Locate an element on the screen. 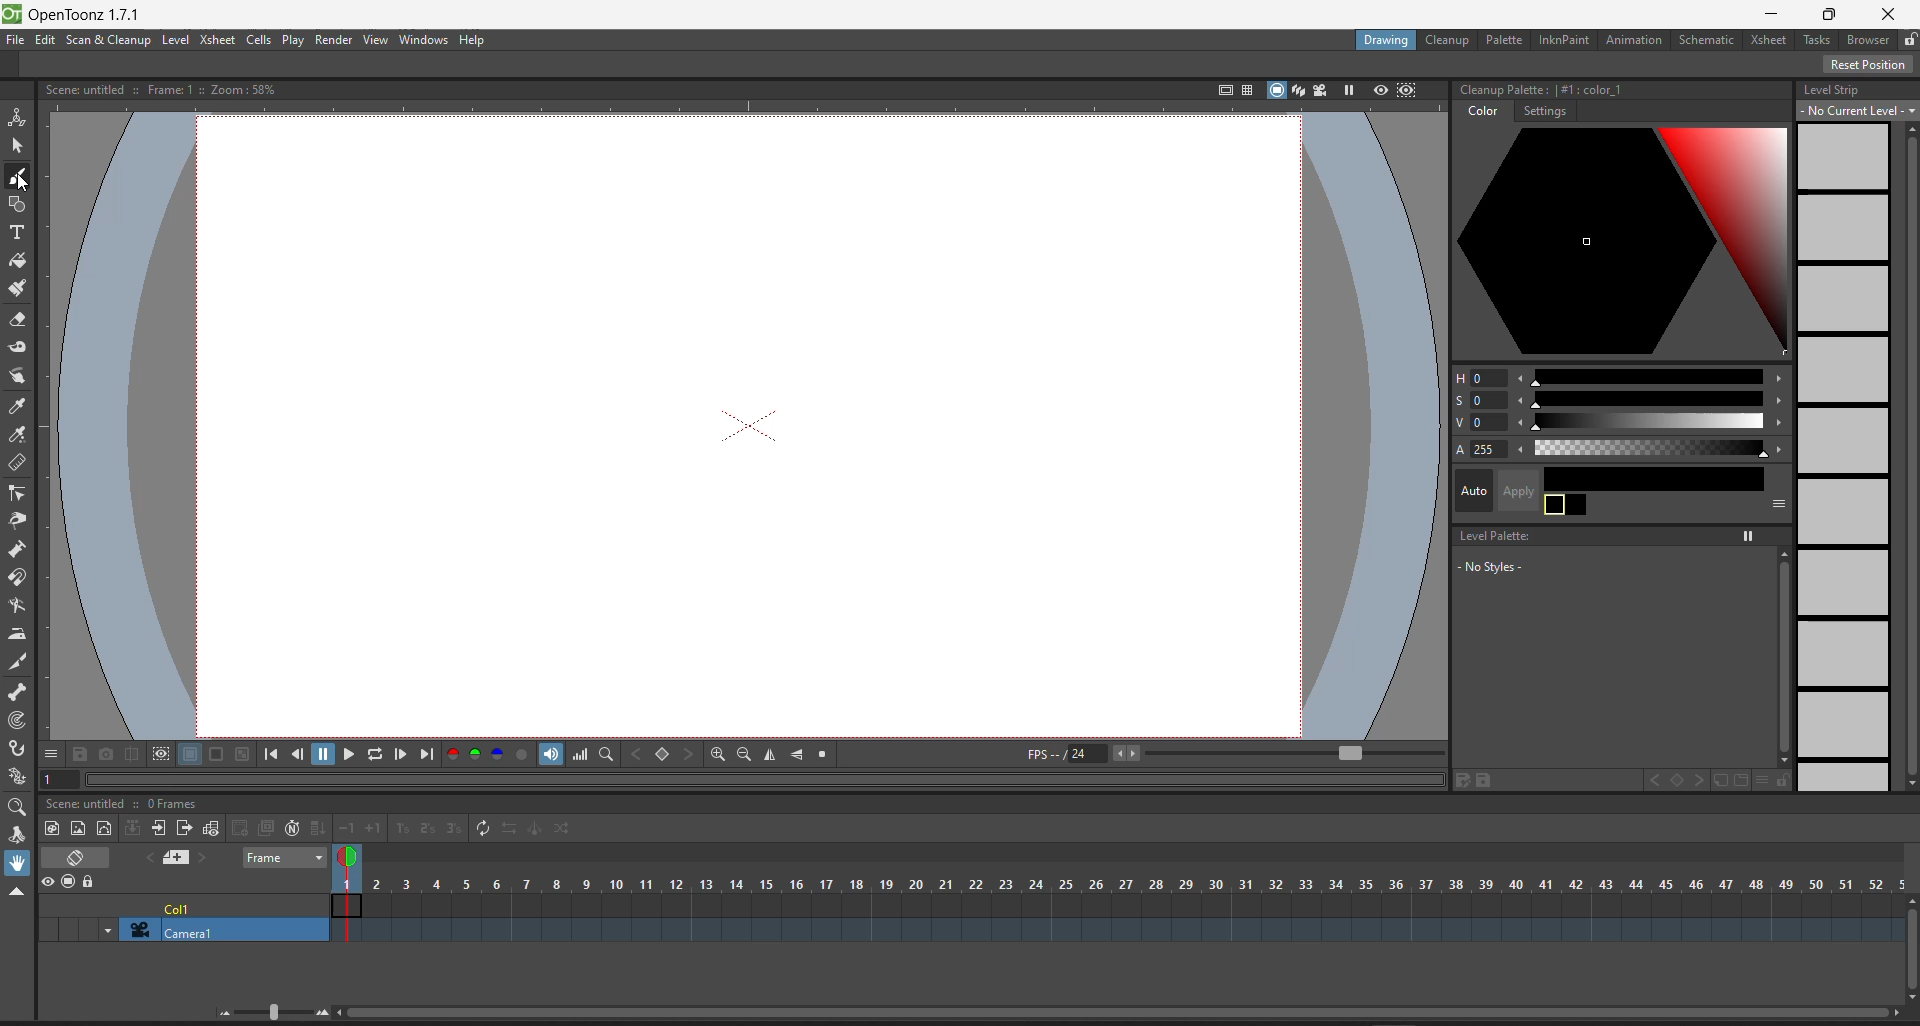 Image resolution: width=1920 pixels, height=1026 pixels. reframe on 2 is located at coordinates (426, 829).